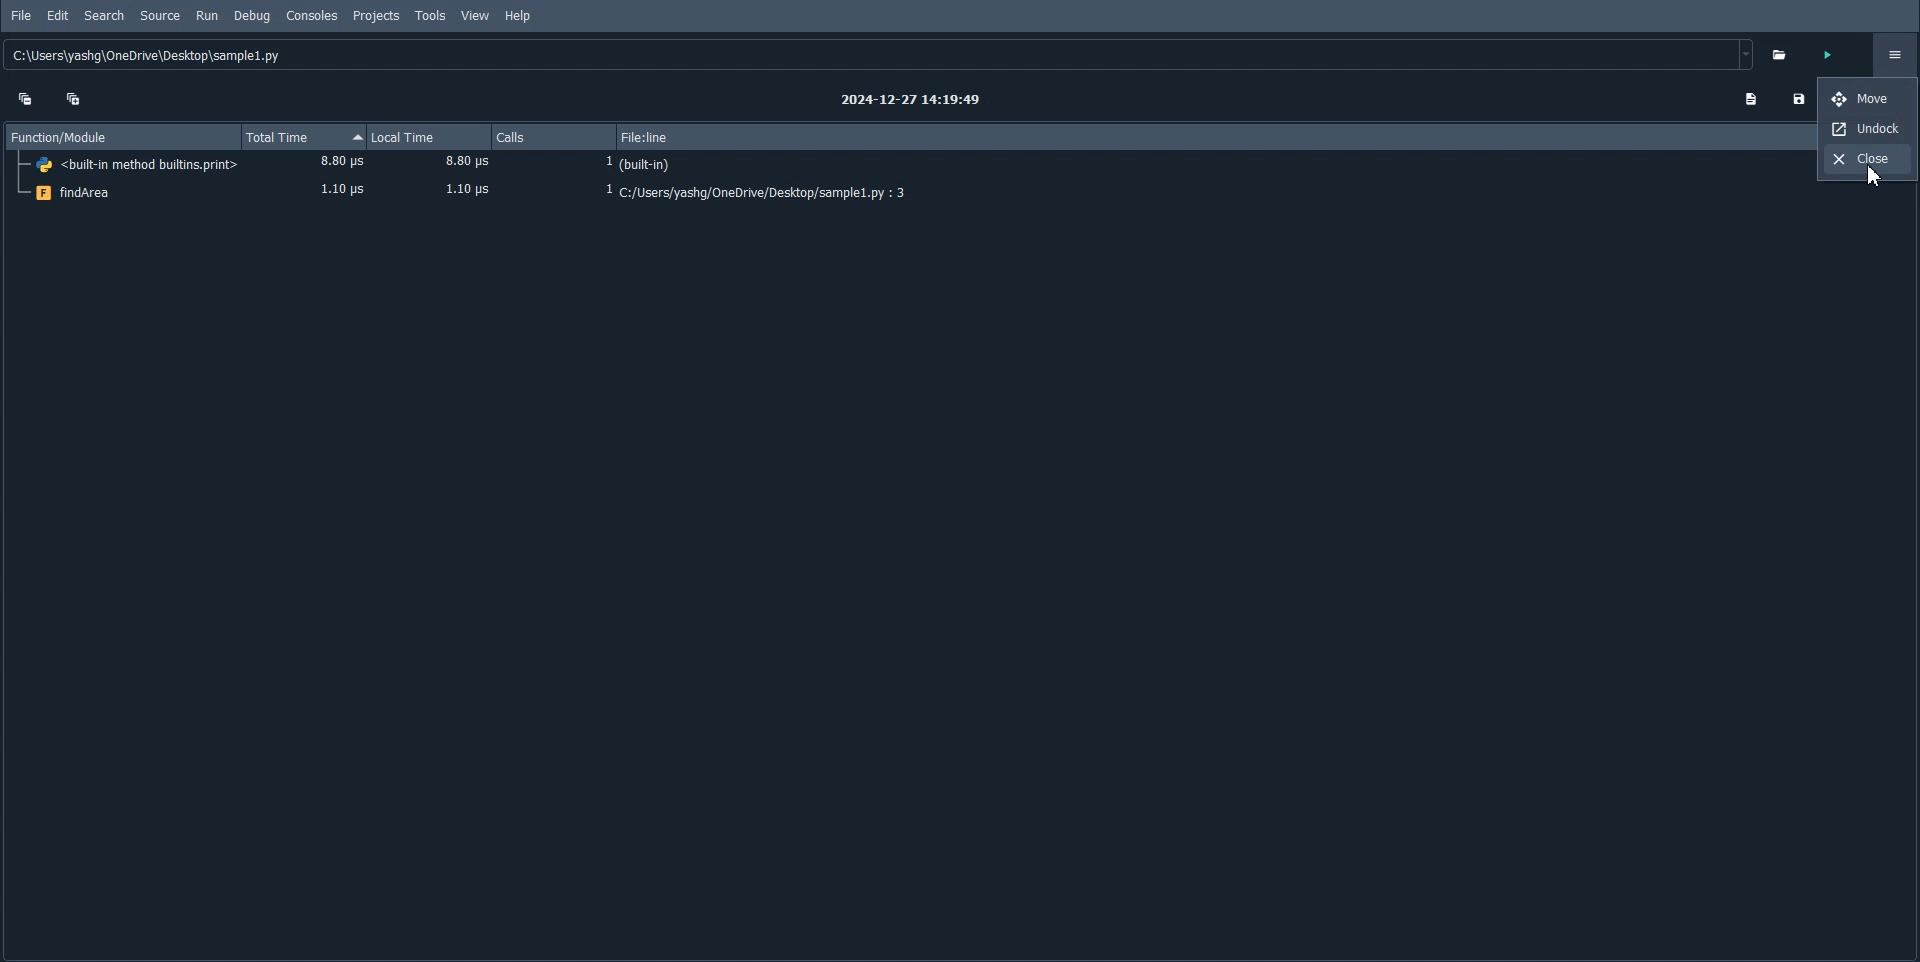 The image size is (1920, 962). I want to click on Expand one level down, so click(75, 97).